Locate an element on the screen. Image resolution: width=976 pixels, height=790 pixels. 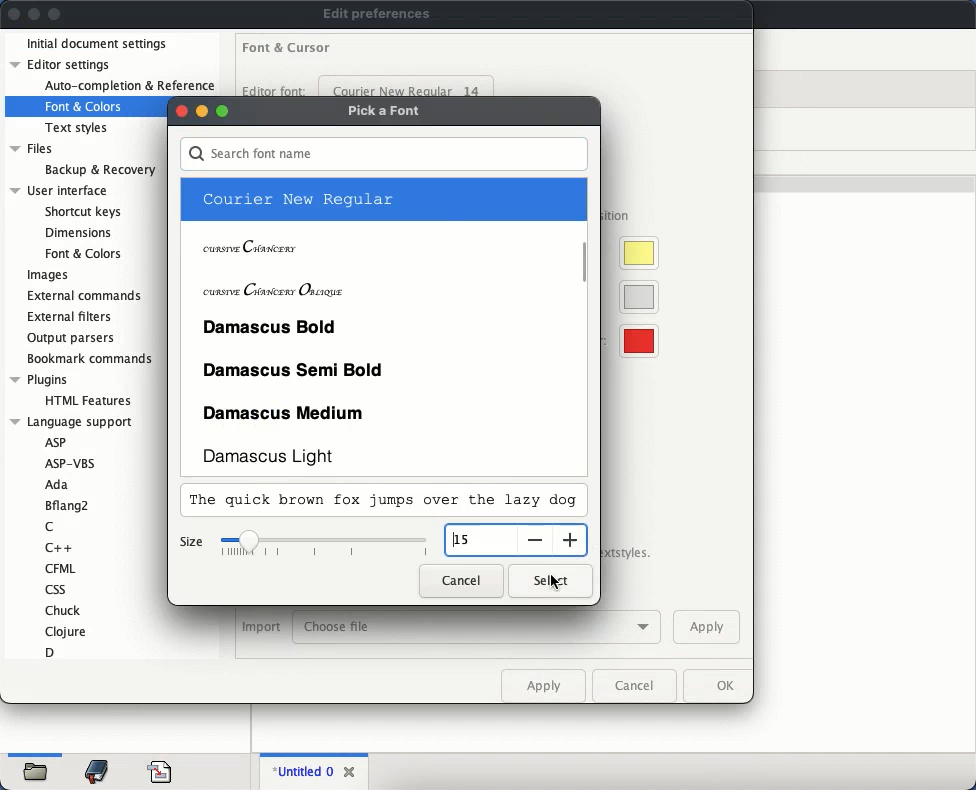
external commands is located at coordinates (87, 294).